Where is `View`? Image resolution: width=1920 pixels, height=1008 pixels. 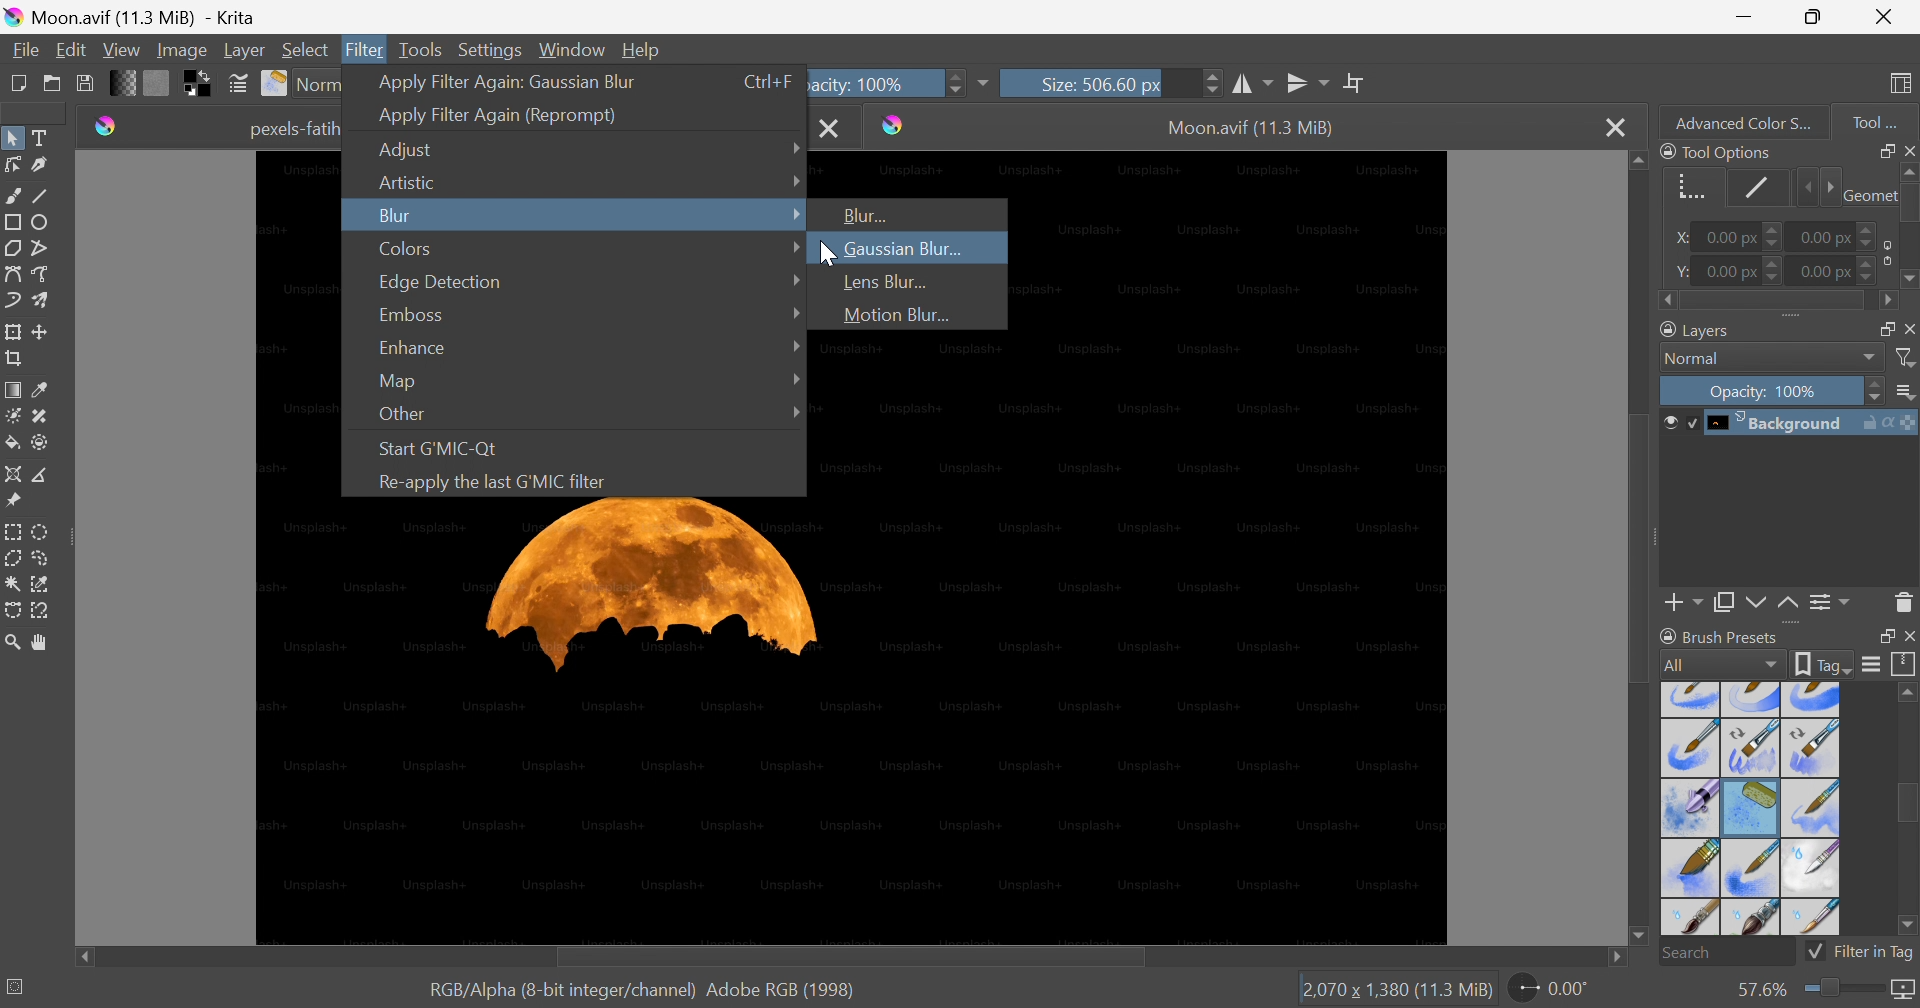 View is located at coordinates (121, 51).